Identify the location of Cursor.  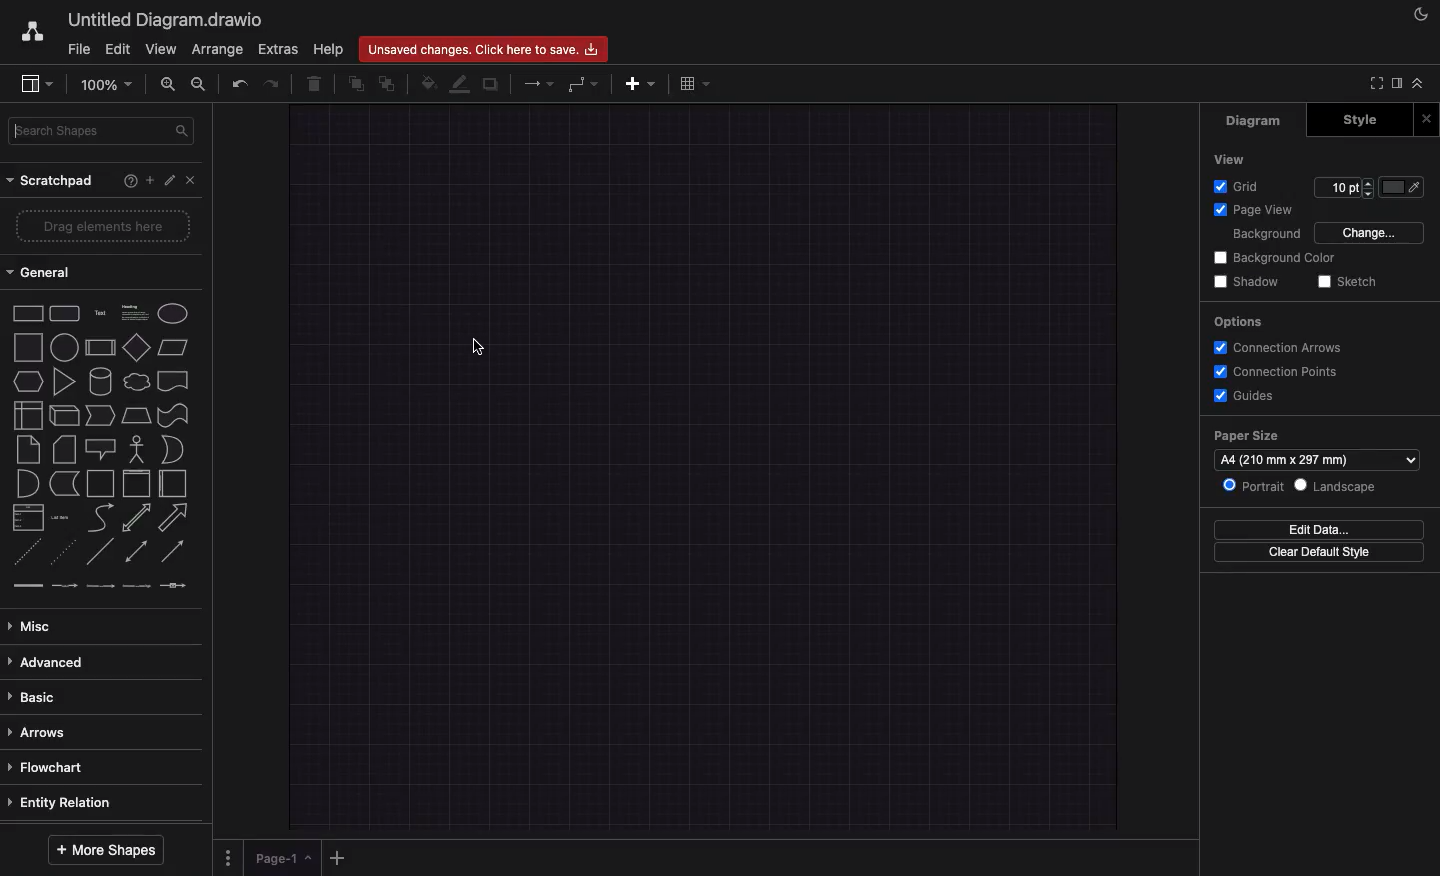
(477, 350).